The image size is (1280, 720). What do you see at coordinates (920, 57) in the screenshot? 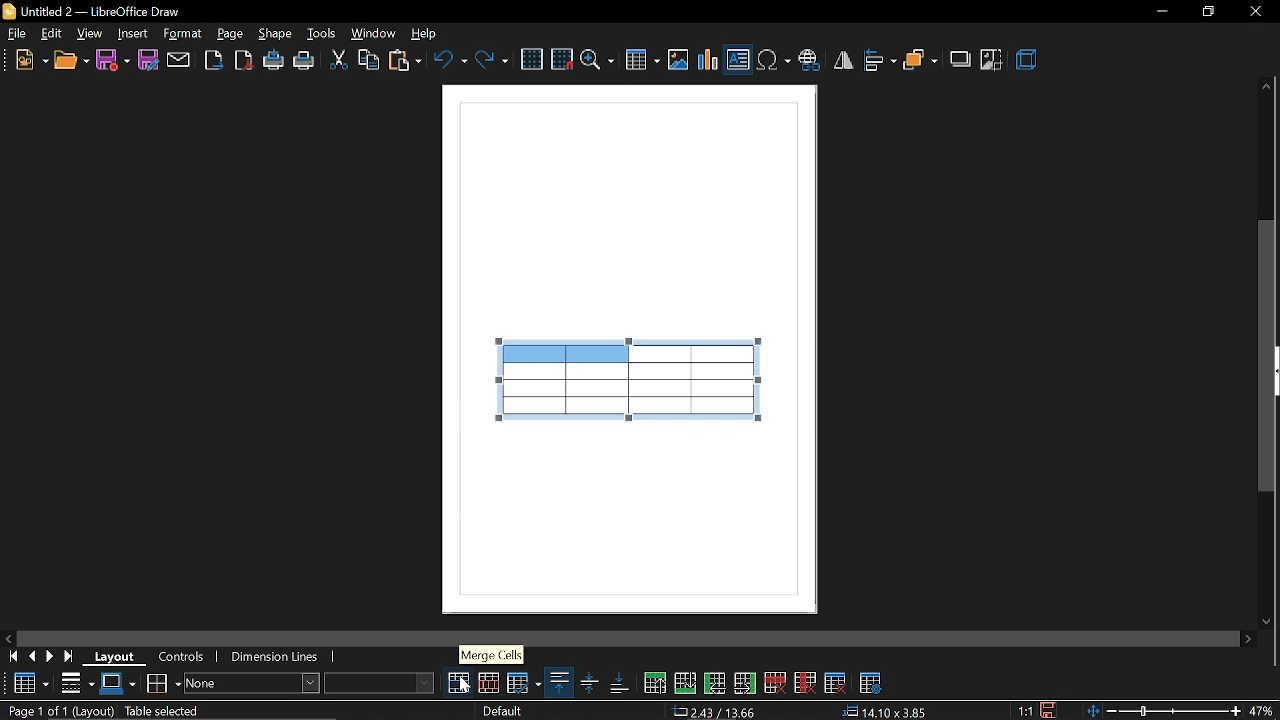
I see `arrange` at bounding box center [920, 57].